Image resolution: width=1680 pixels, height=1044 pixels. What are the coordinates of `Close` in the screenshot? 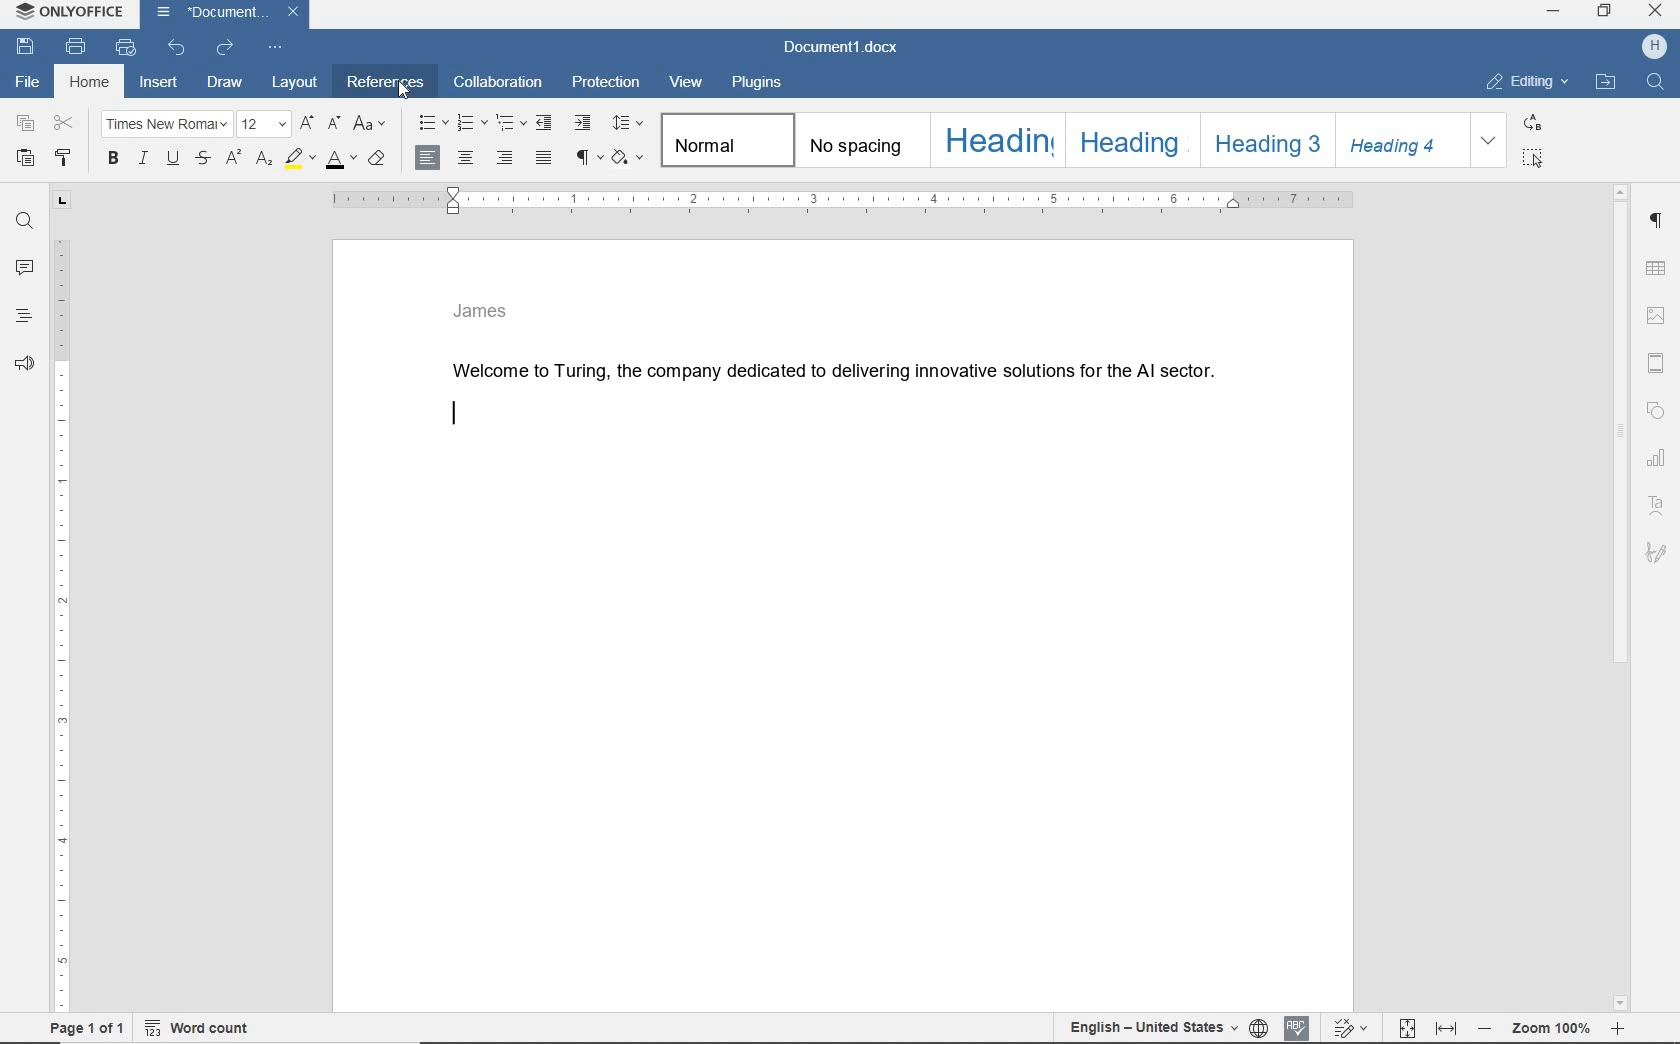 It's located at (294, 14).